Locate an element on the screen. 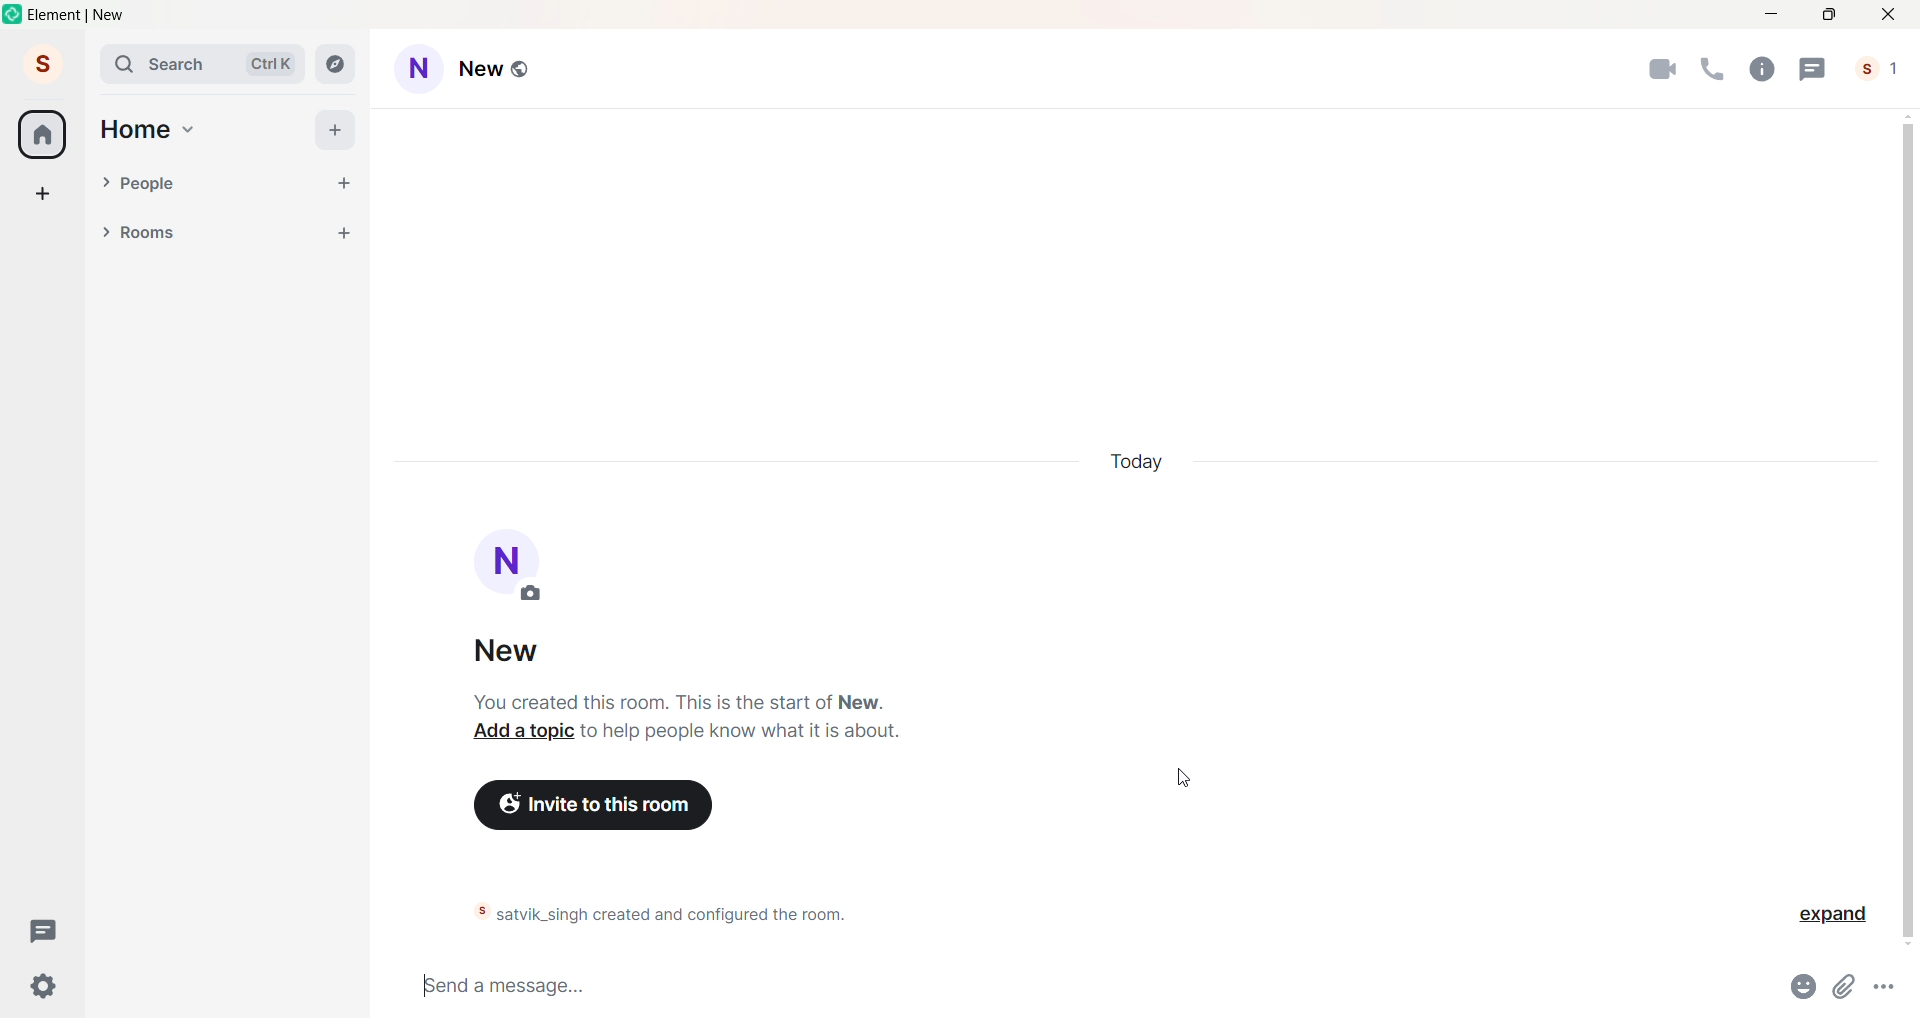 This screenshot has width=1920, height=1018. Home is located at coordinates (135, 130).